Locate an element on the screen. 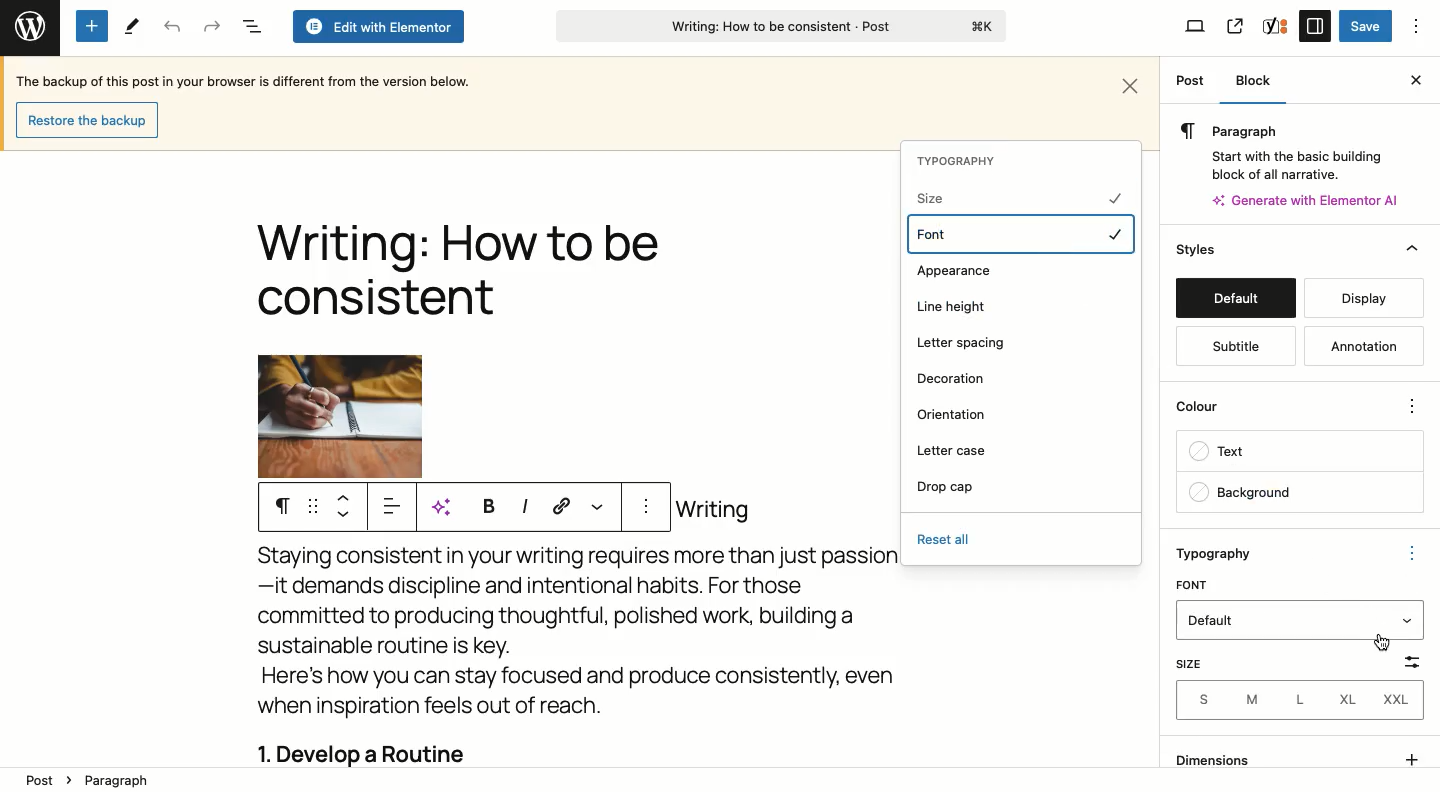 The image size is (1440, 792). Display is located at coordinates (1365, 298).